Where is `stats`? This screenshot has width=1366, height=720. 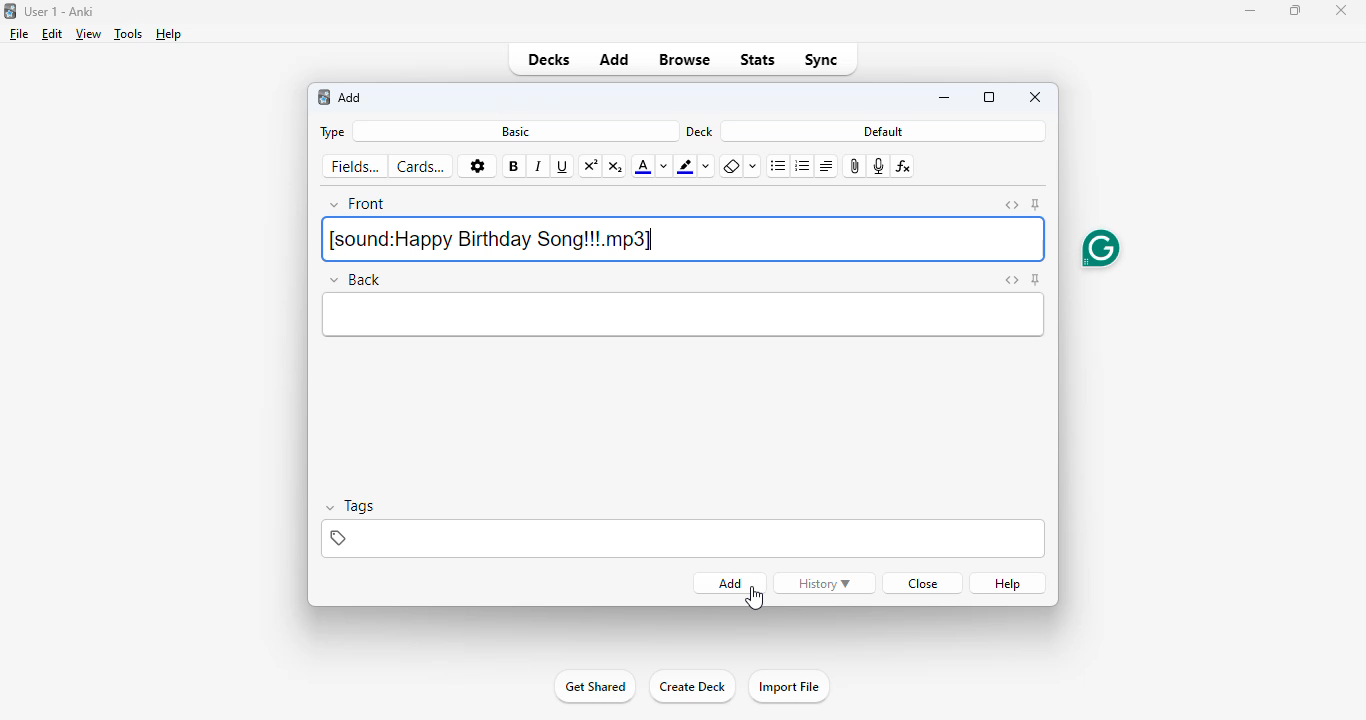 stats is located at coordinates (757, 60).